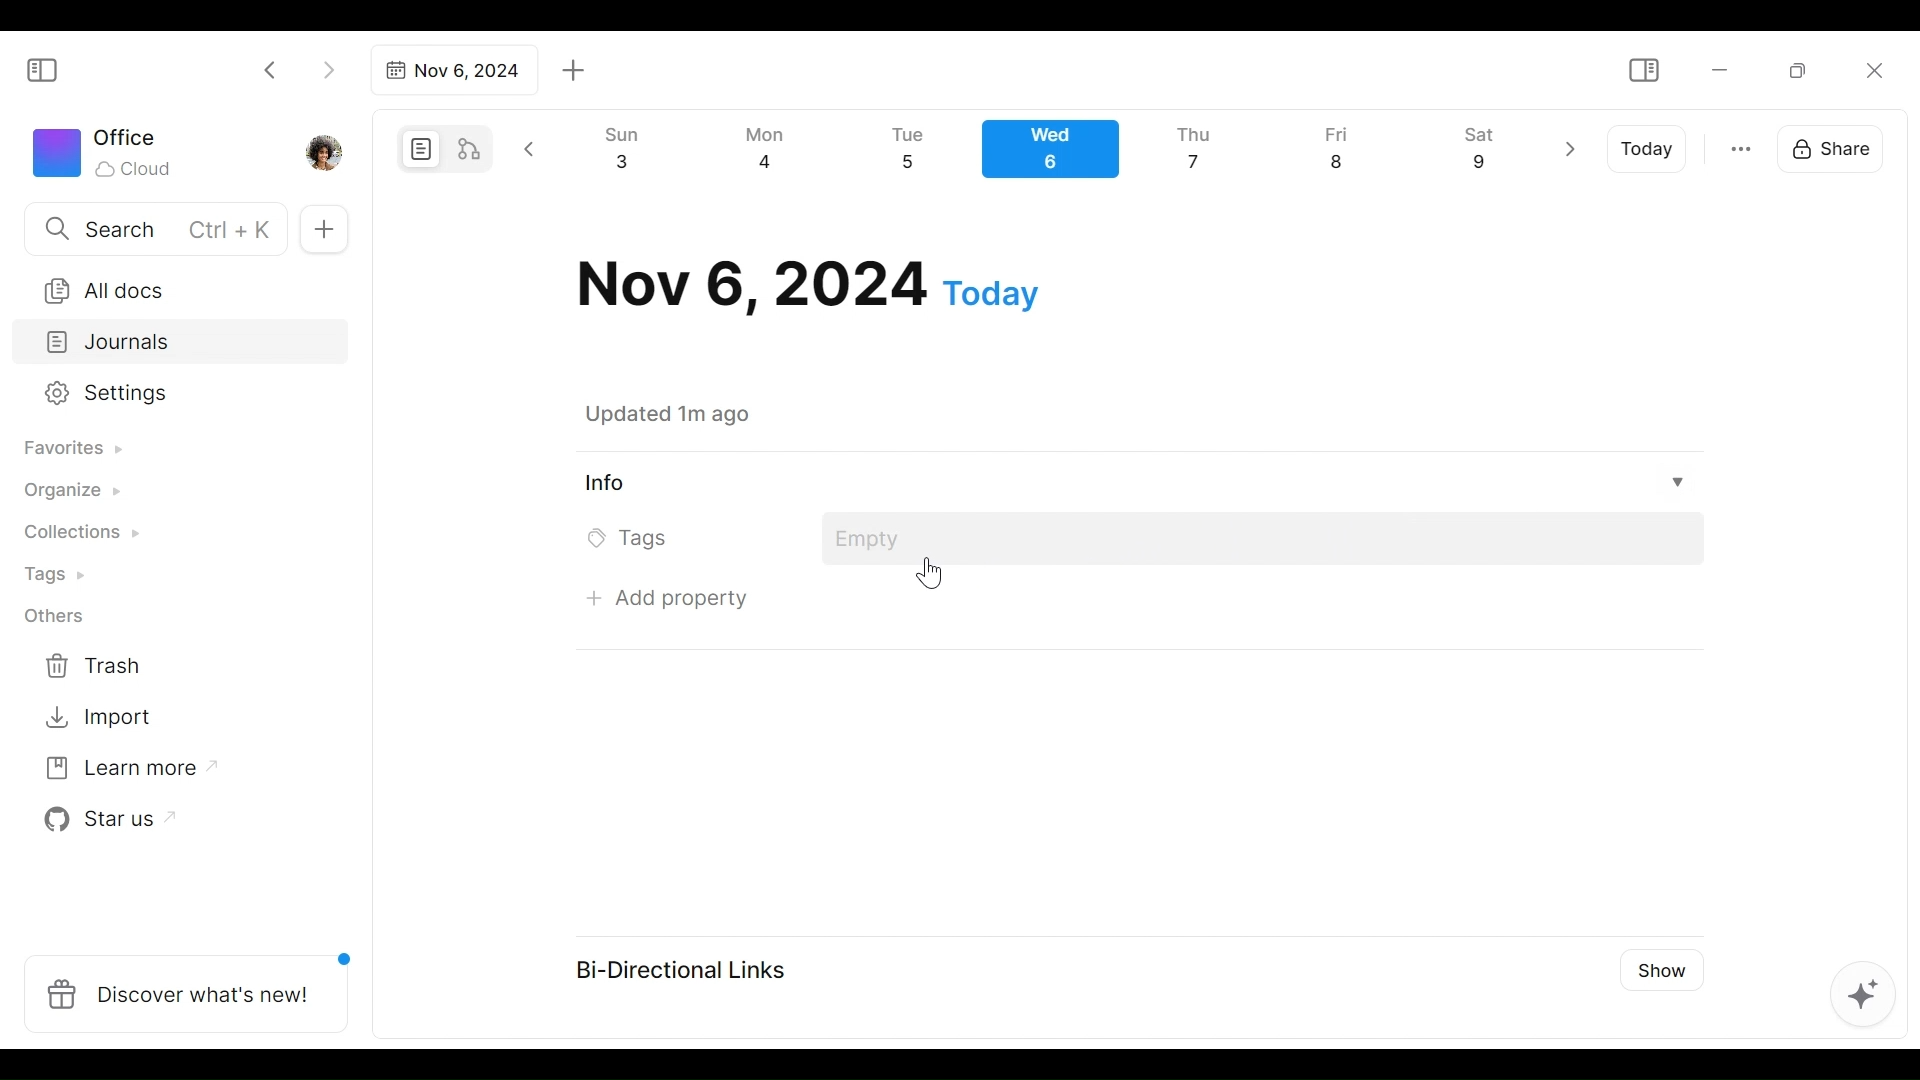  What do you see at coordinates (471, 148) in the screenshot?
I see `Edgeless mode` at bounding box center [471, 148].